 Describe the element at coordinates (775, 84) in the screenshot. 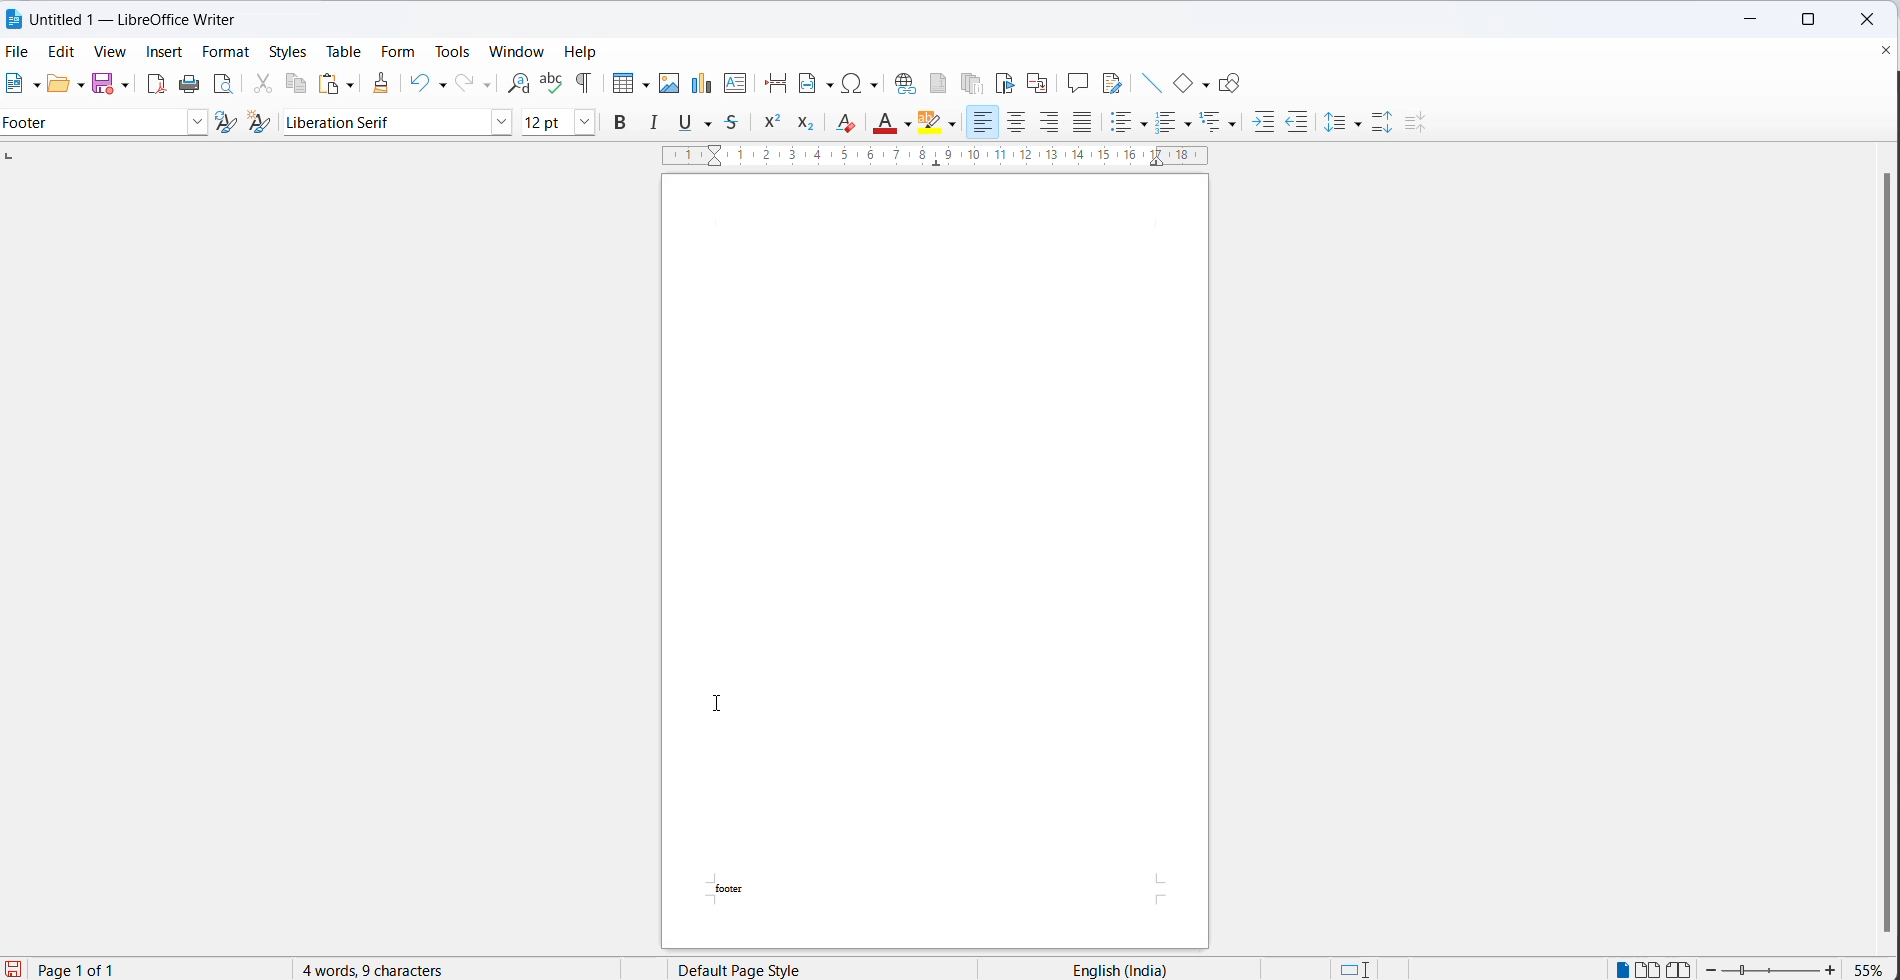

I see `insert page break` at that location.